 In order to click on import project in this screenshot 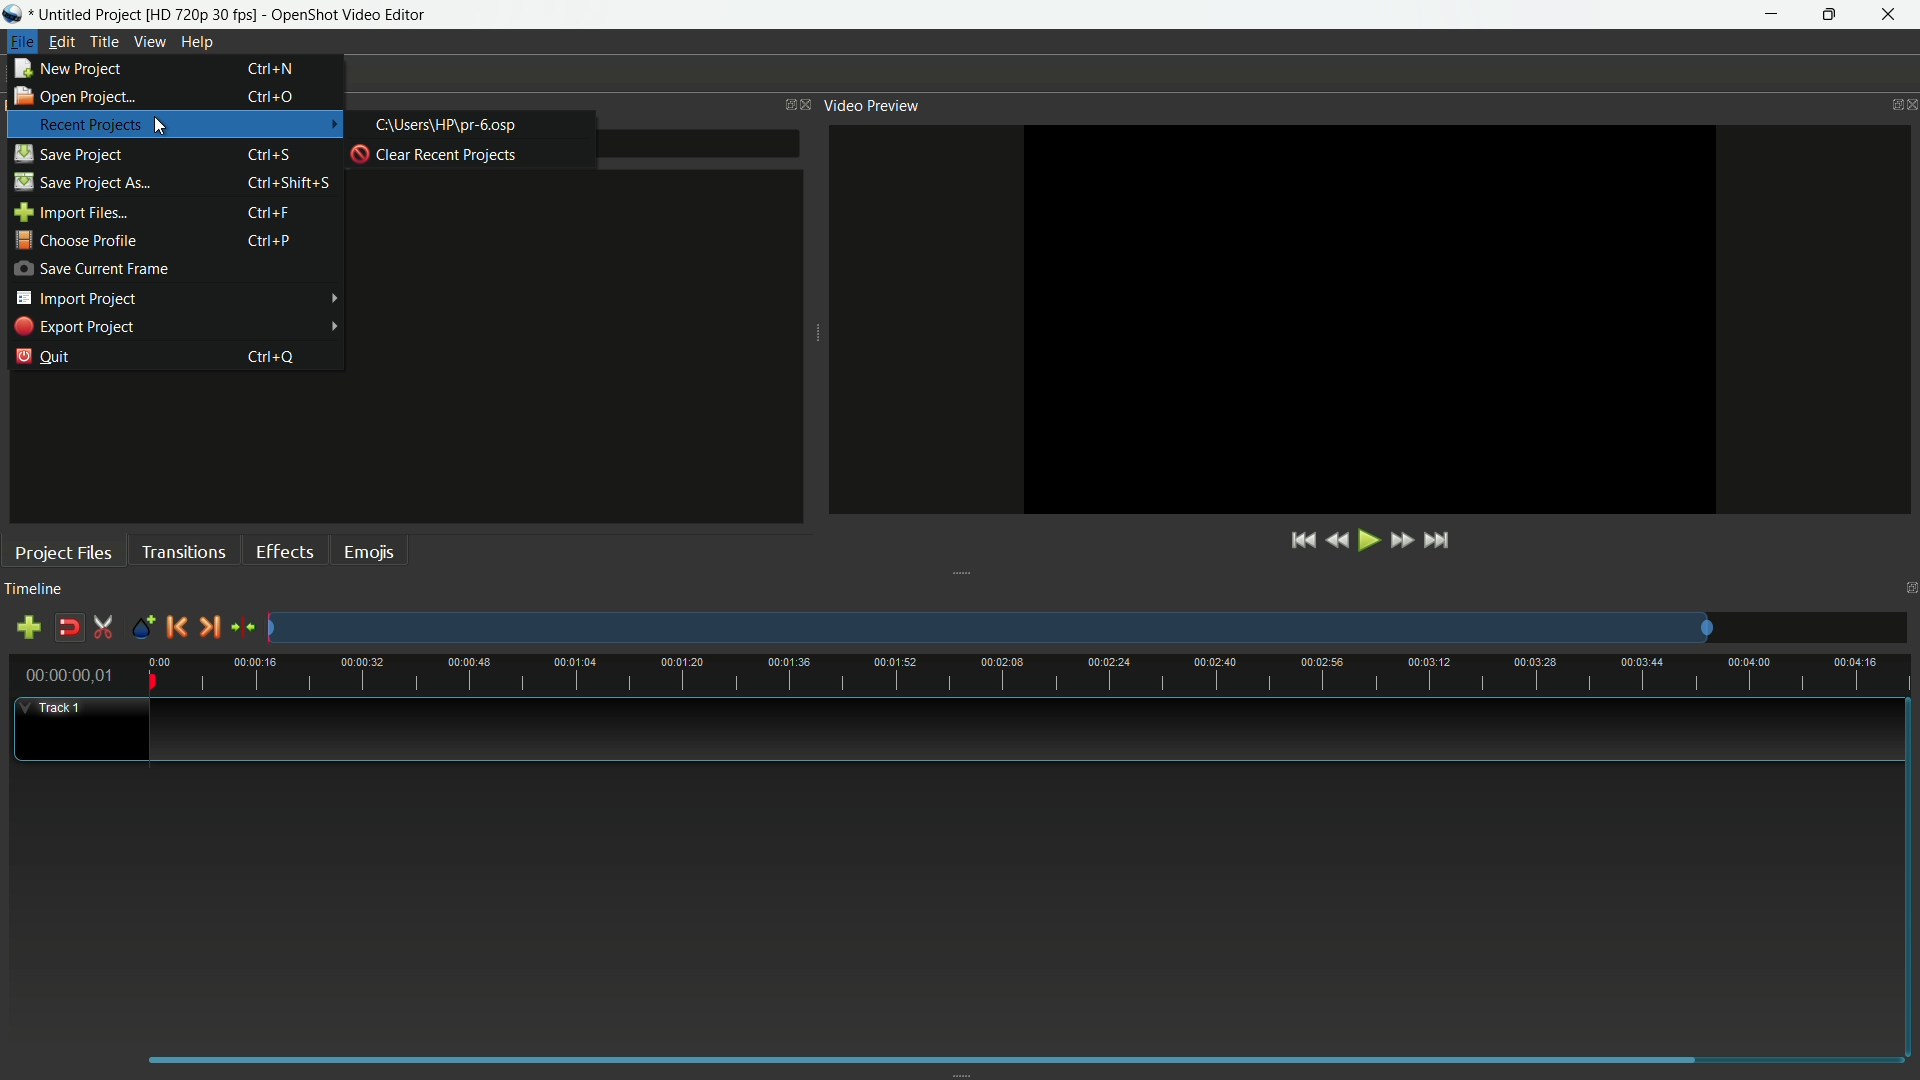, I will do `click(76, 298)`.